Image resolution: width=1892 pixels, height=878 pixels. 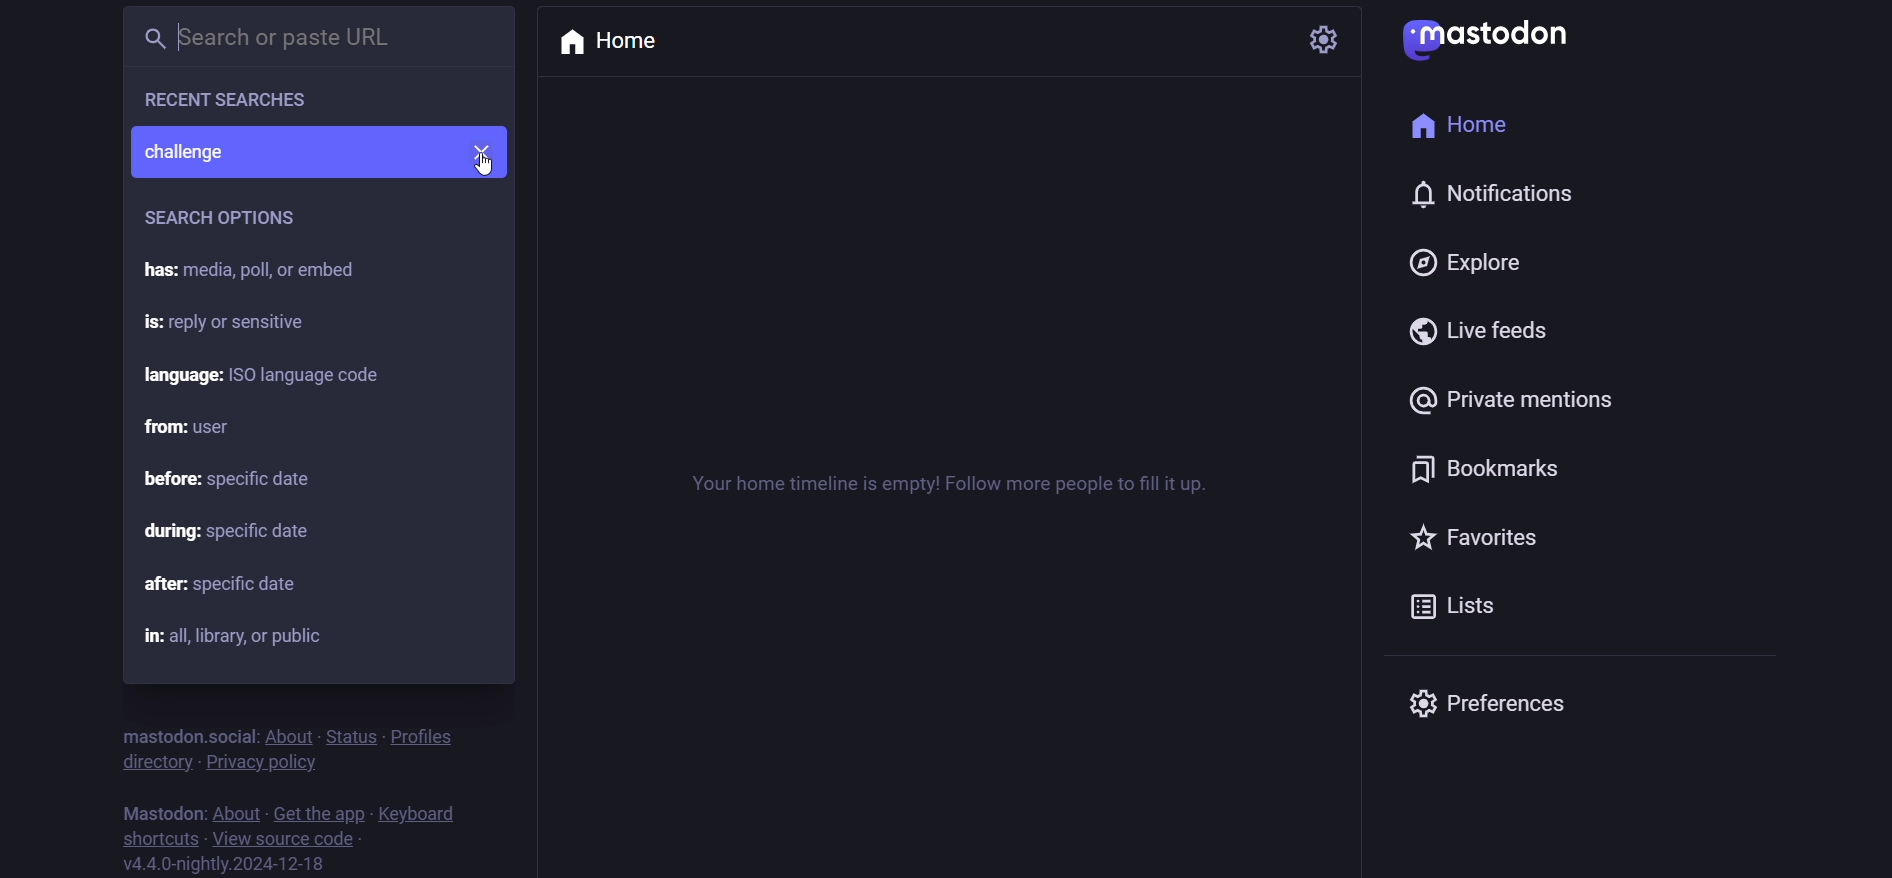 What do you see at coordinates (1493, 40) in the screenshot?
I see `logo` at bounding box center [1493, 40].